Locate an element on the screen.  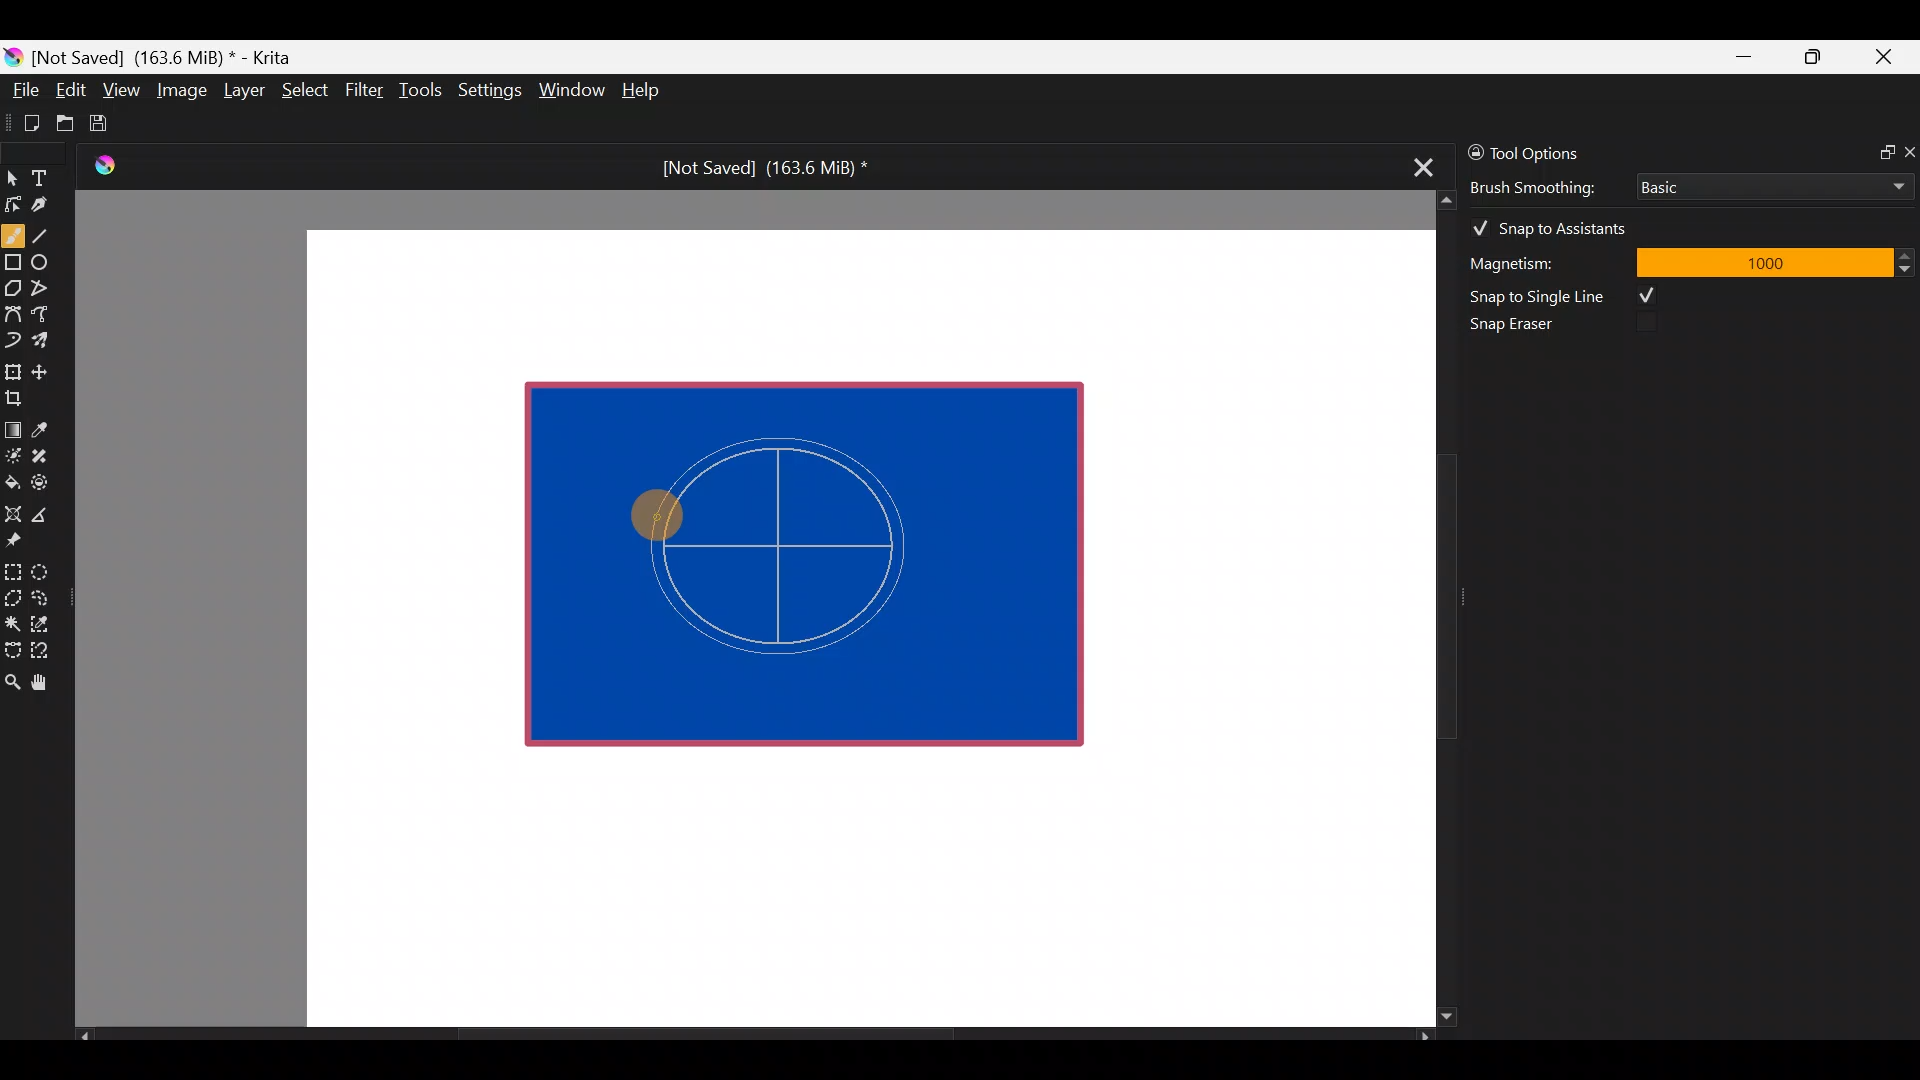
Reference images tool is located at coordinates (20, 538).